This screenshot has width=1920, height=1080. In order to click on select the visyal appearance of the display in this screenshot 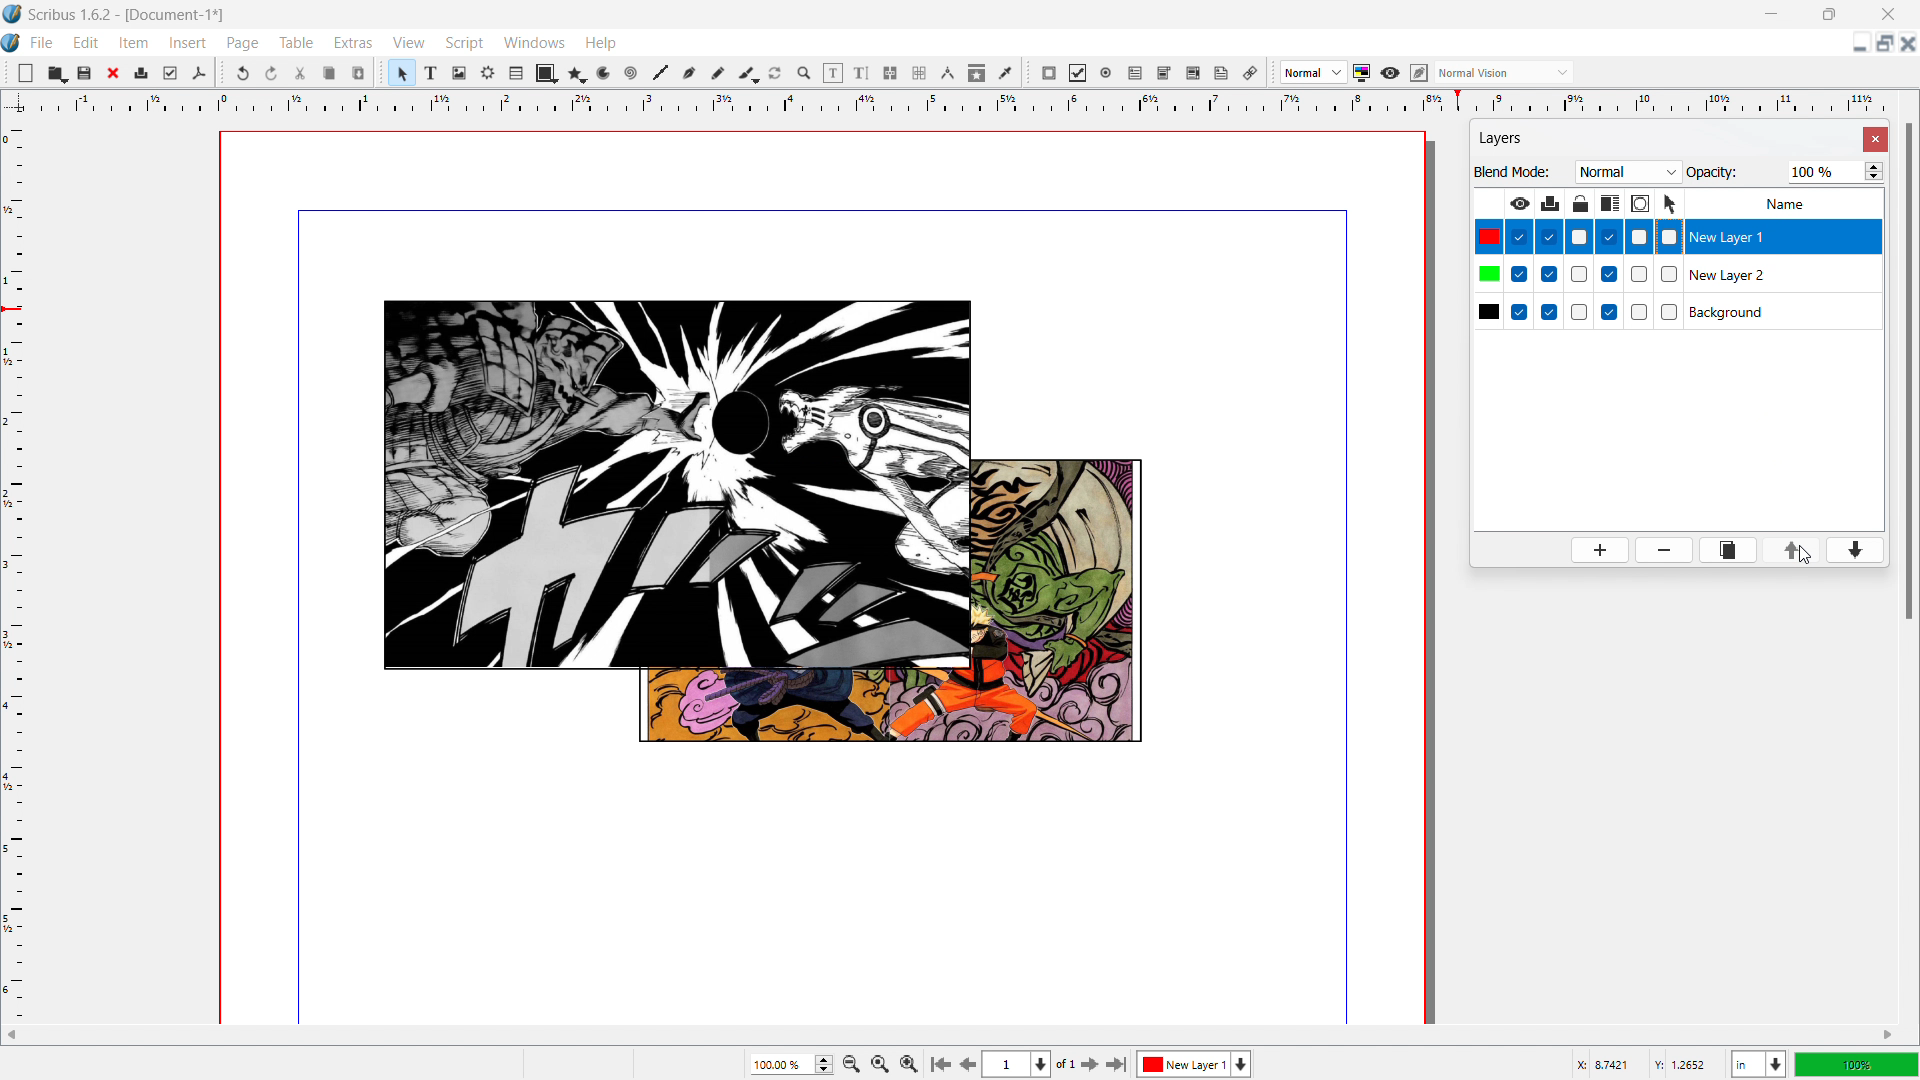, I will do `click(1504, 72)`.